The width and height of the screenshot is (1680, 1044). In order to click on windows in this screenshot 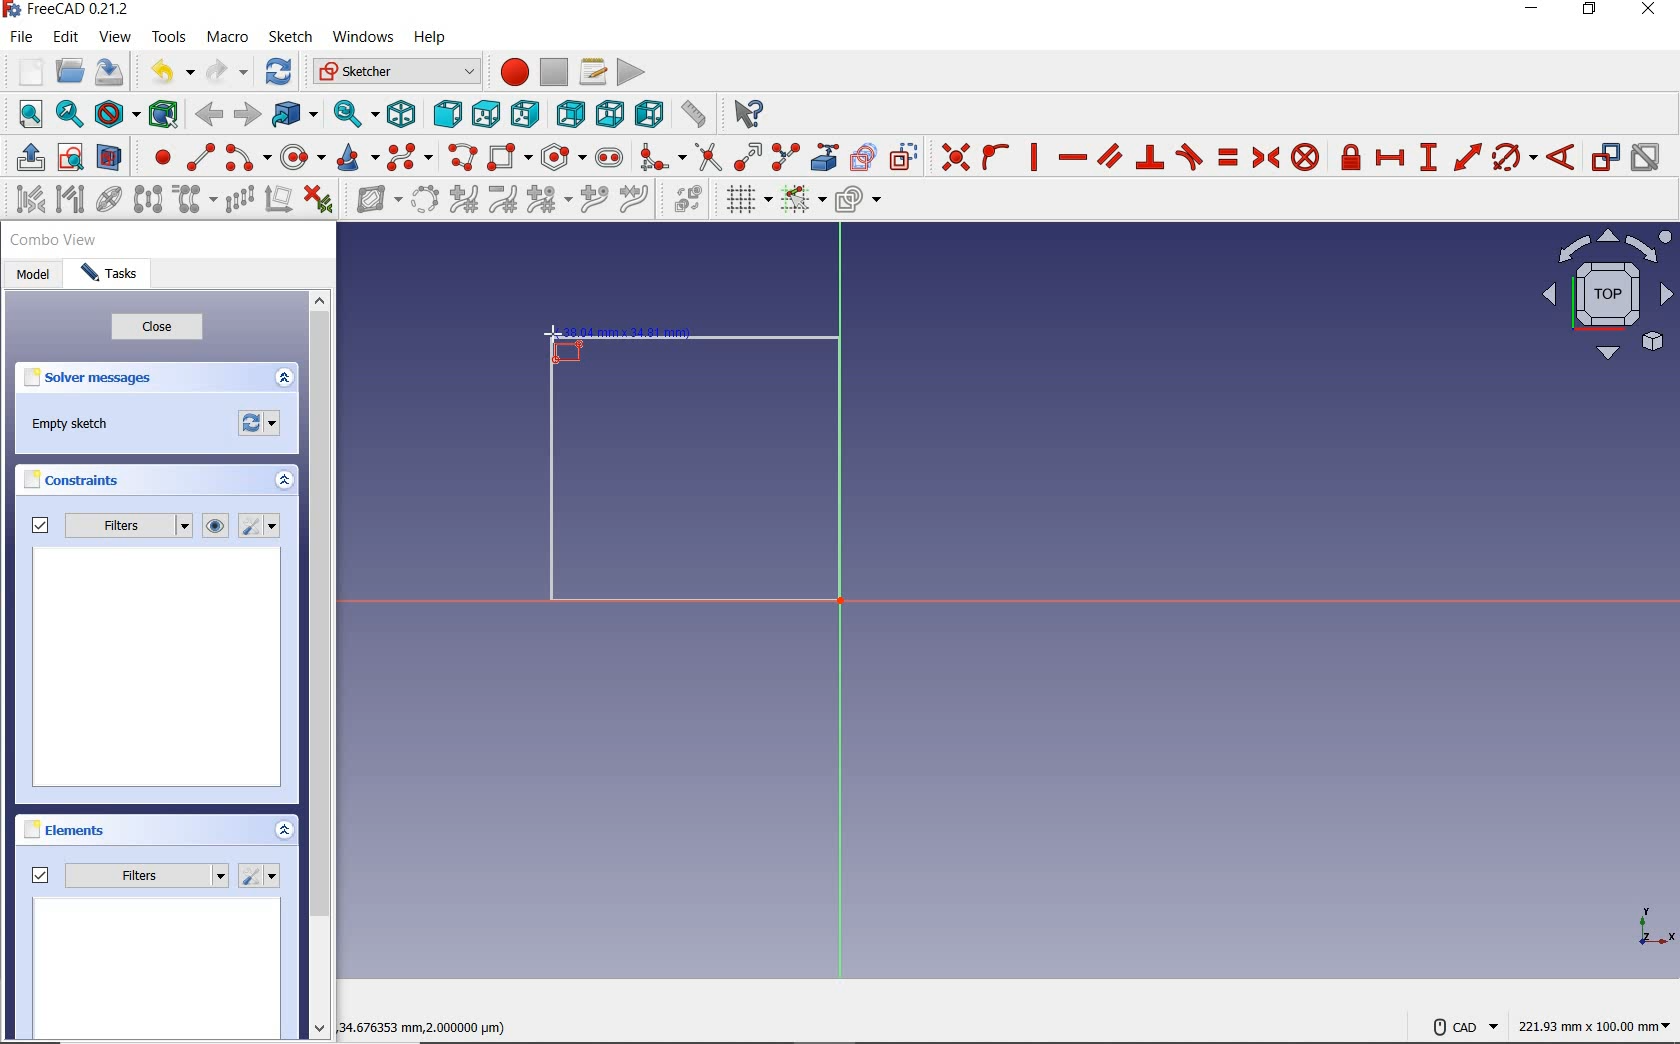, I will do `click(363, 37)`.